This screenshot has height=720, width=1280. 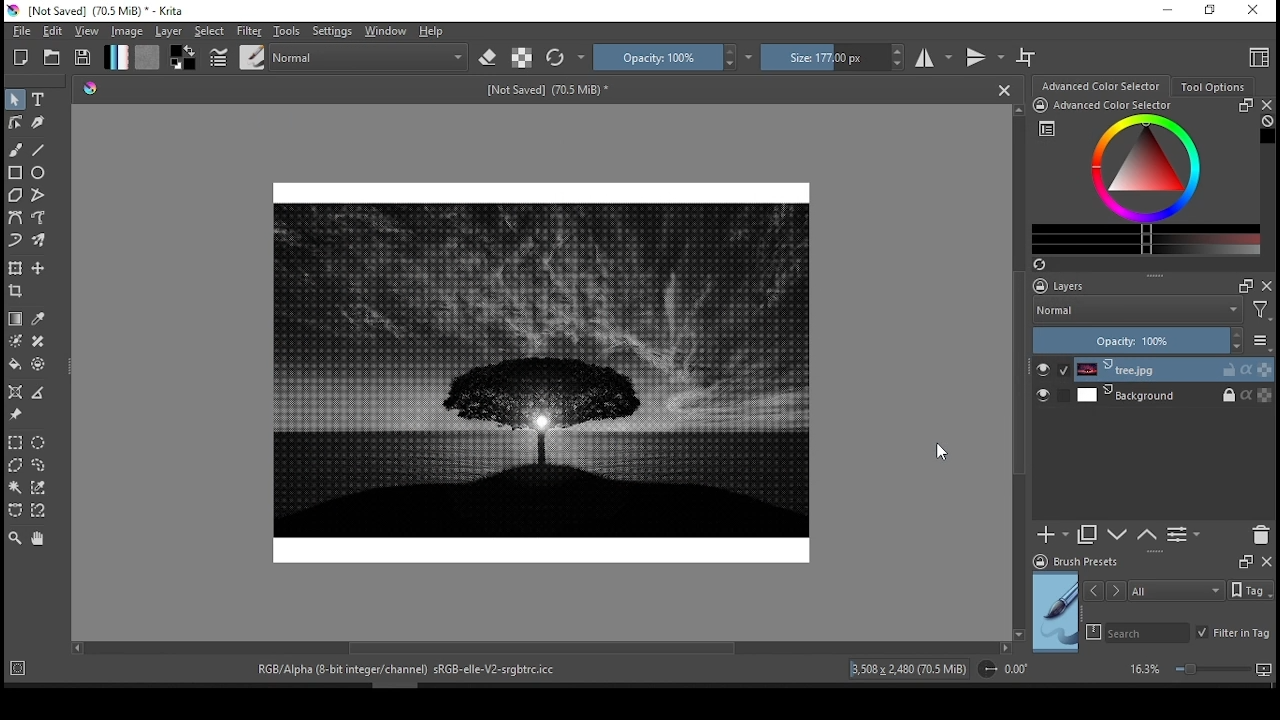 What do you see at coordinates (1153, 590) in the screenshot?
I see `tags` at bounding box center [1153, 590].